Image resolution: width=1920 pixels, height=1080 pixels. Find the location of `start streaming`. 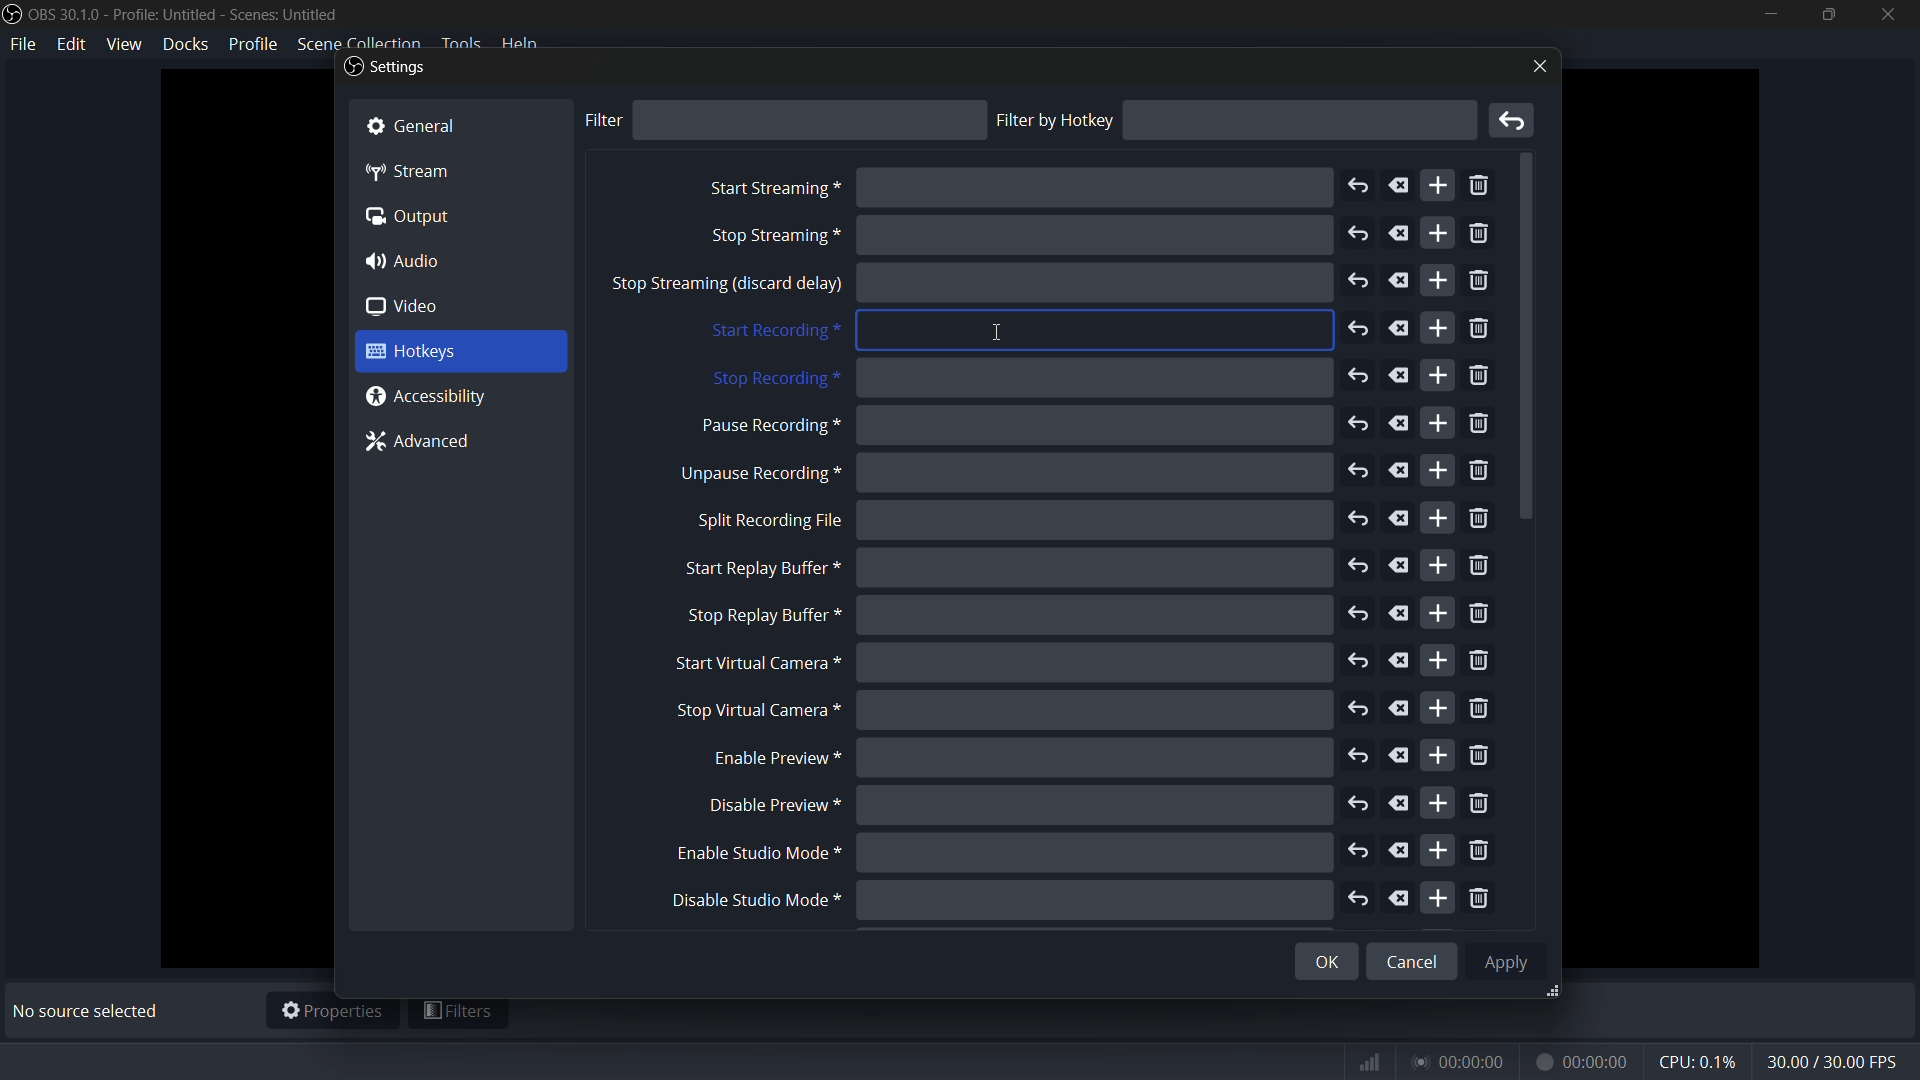

start streaming is located at coordinates (773, 189).